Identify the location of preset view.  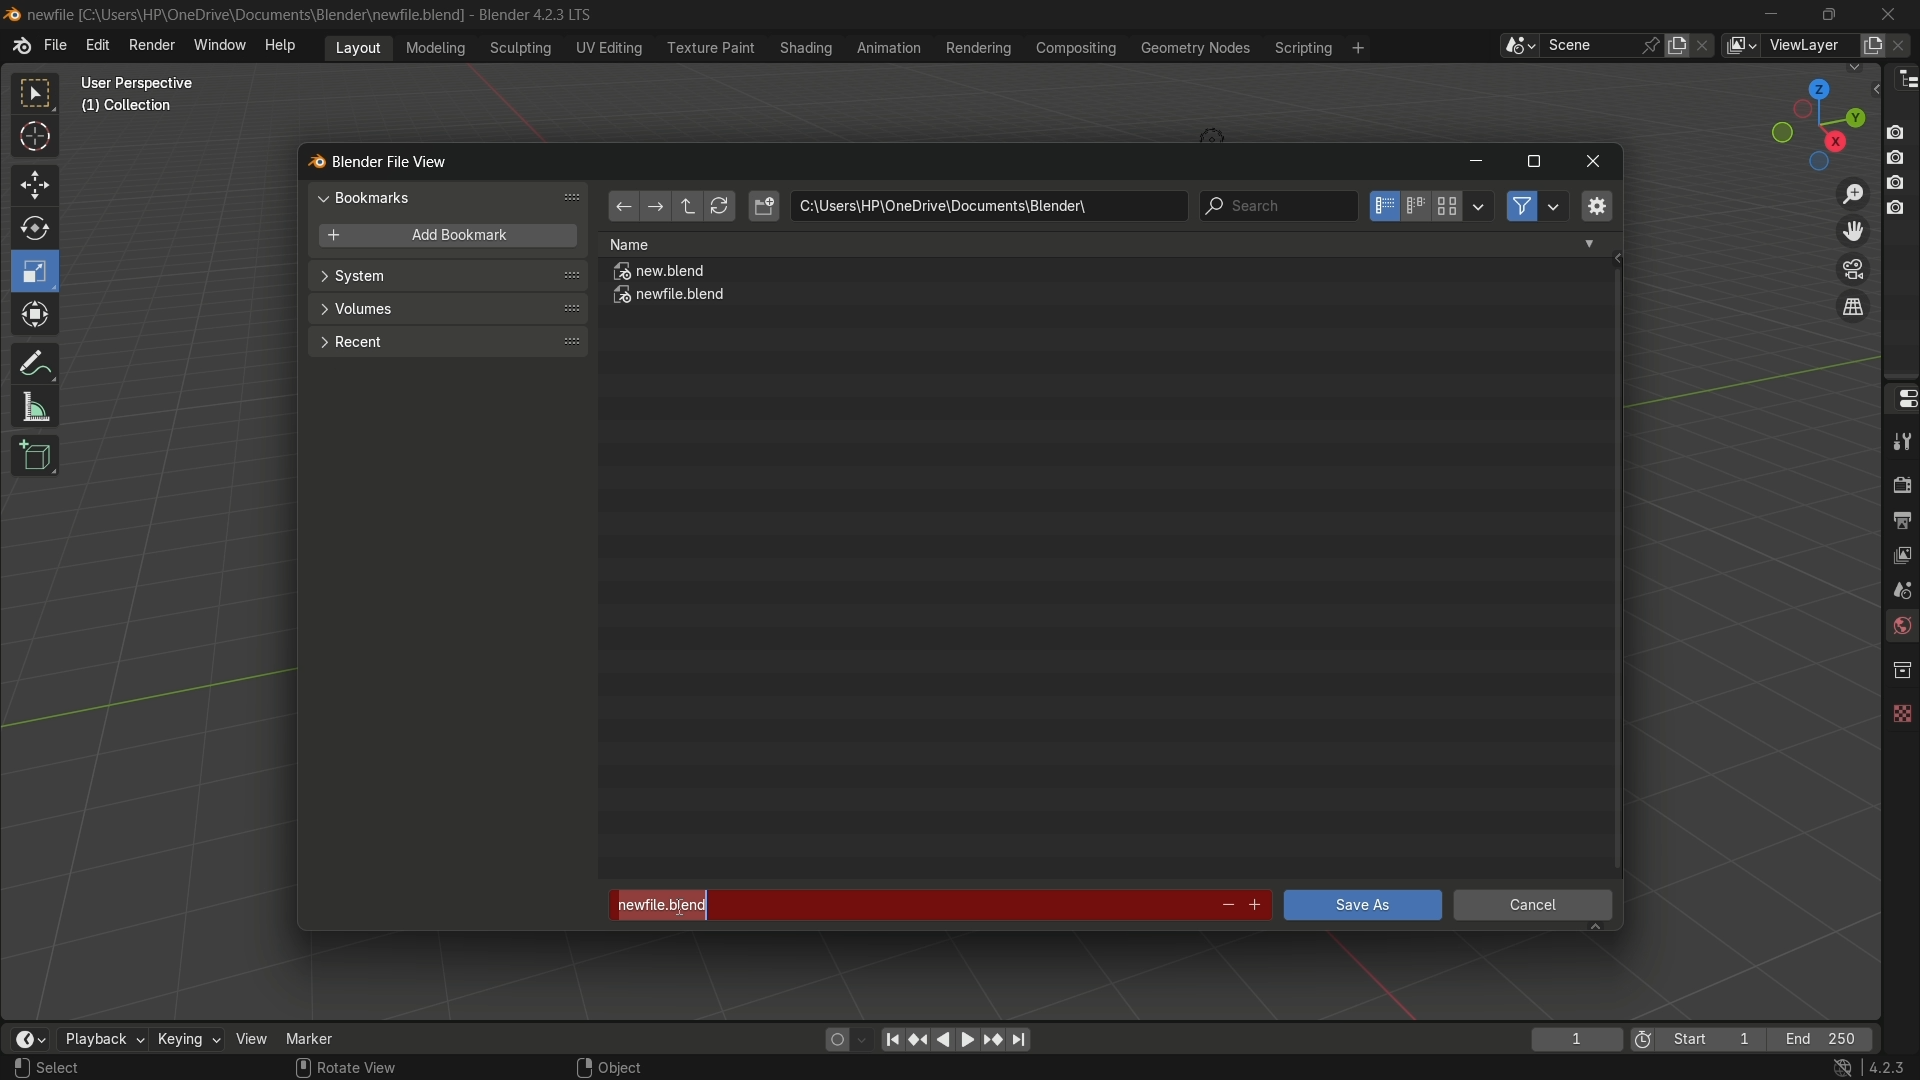
(1812, 120).